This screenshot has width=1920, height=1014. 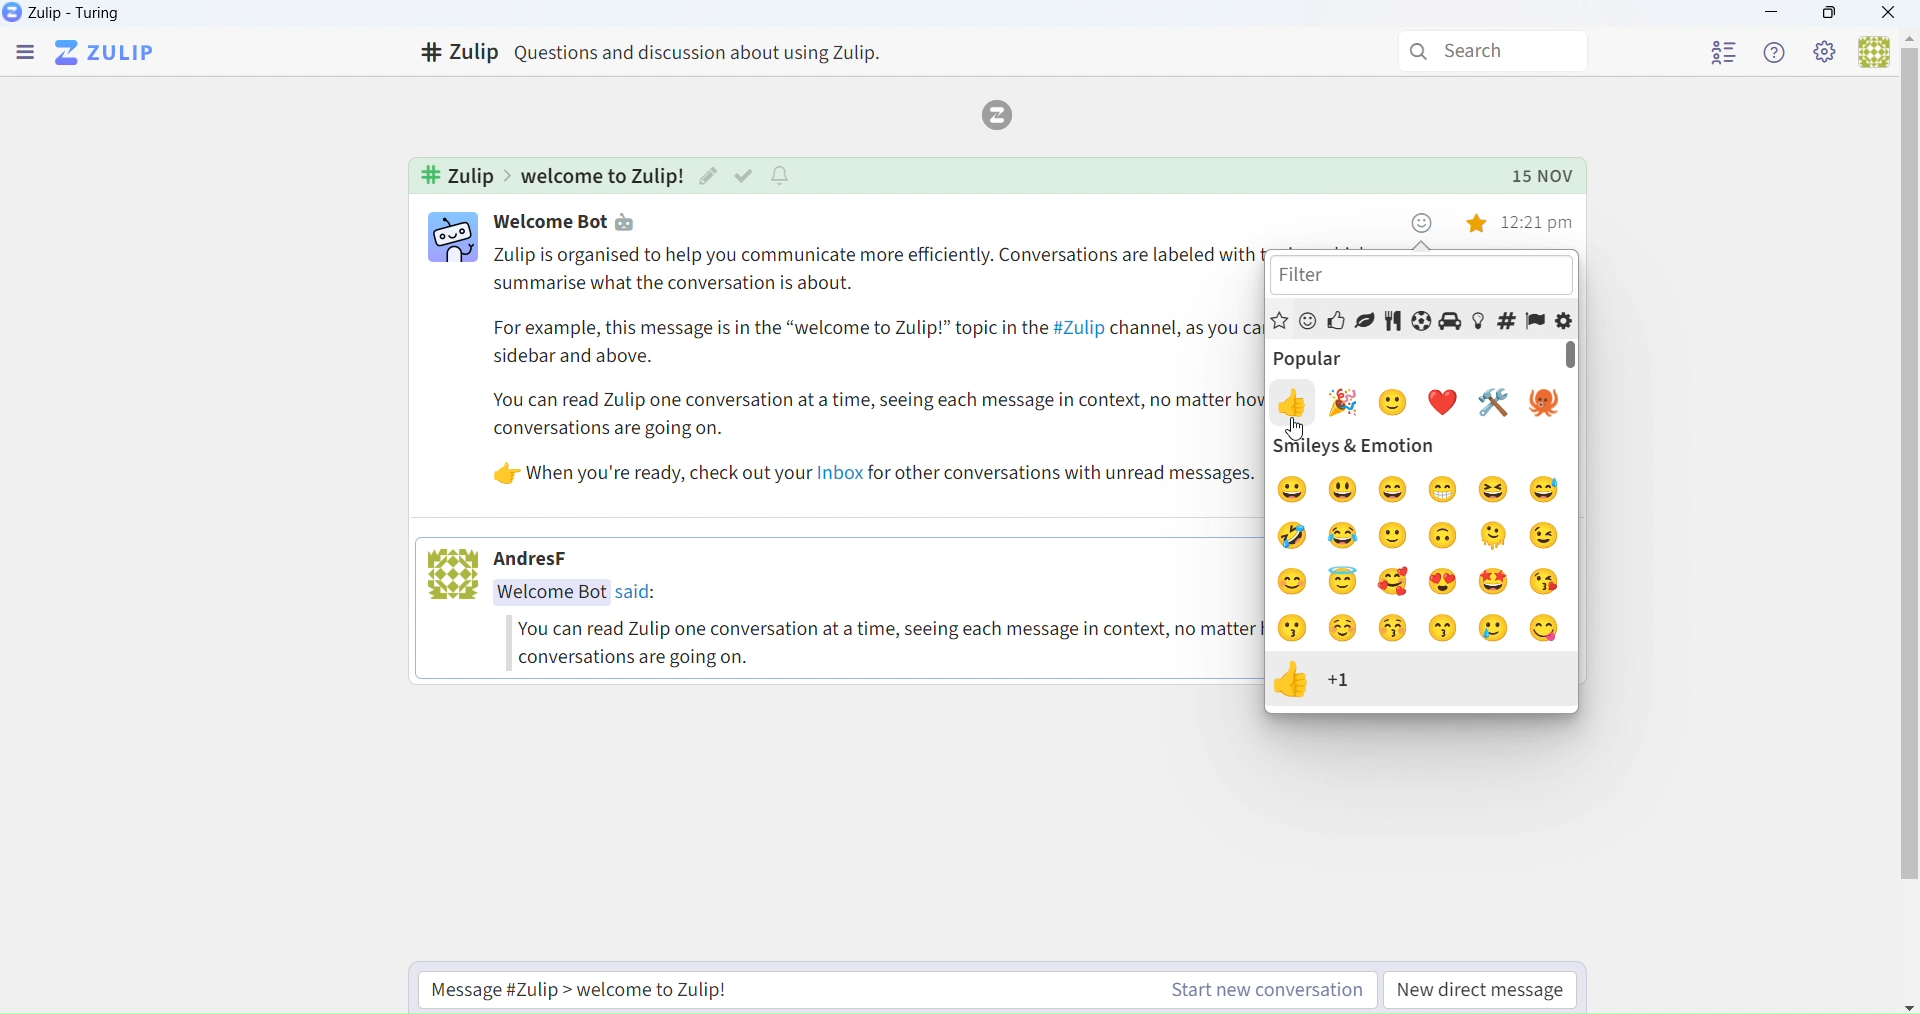 I want to click on Zulip, so click(x=67, y=12).